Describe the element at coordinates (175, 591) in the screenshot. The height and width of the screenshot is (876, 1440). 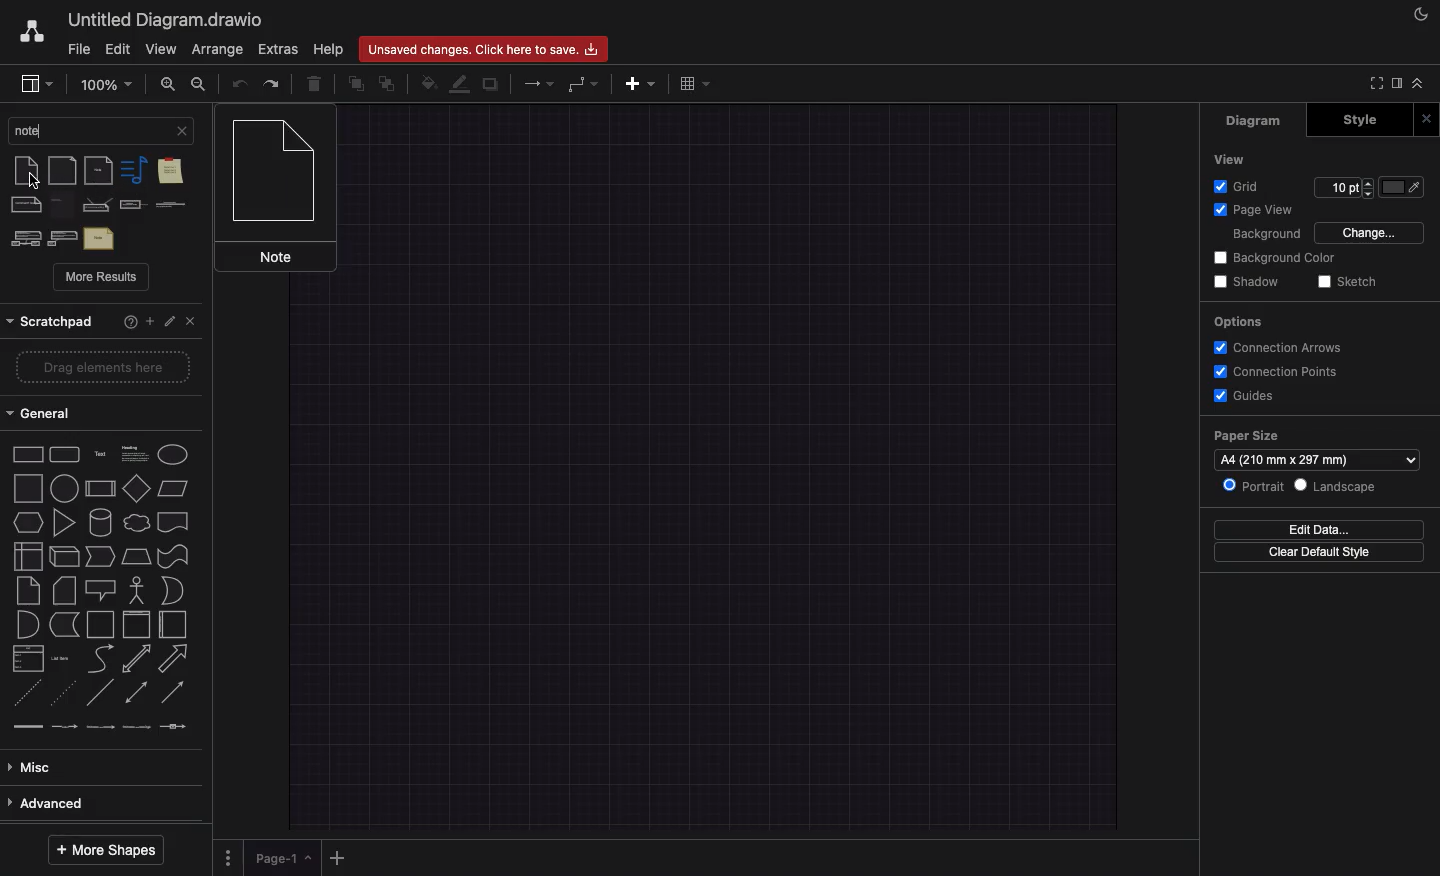
I see `and` at that location.